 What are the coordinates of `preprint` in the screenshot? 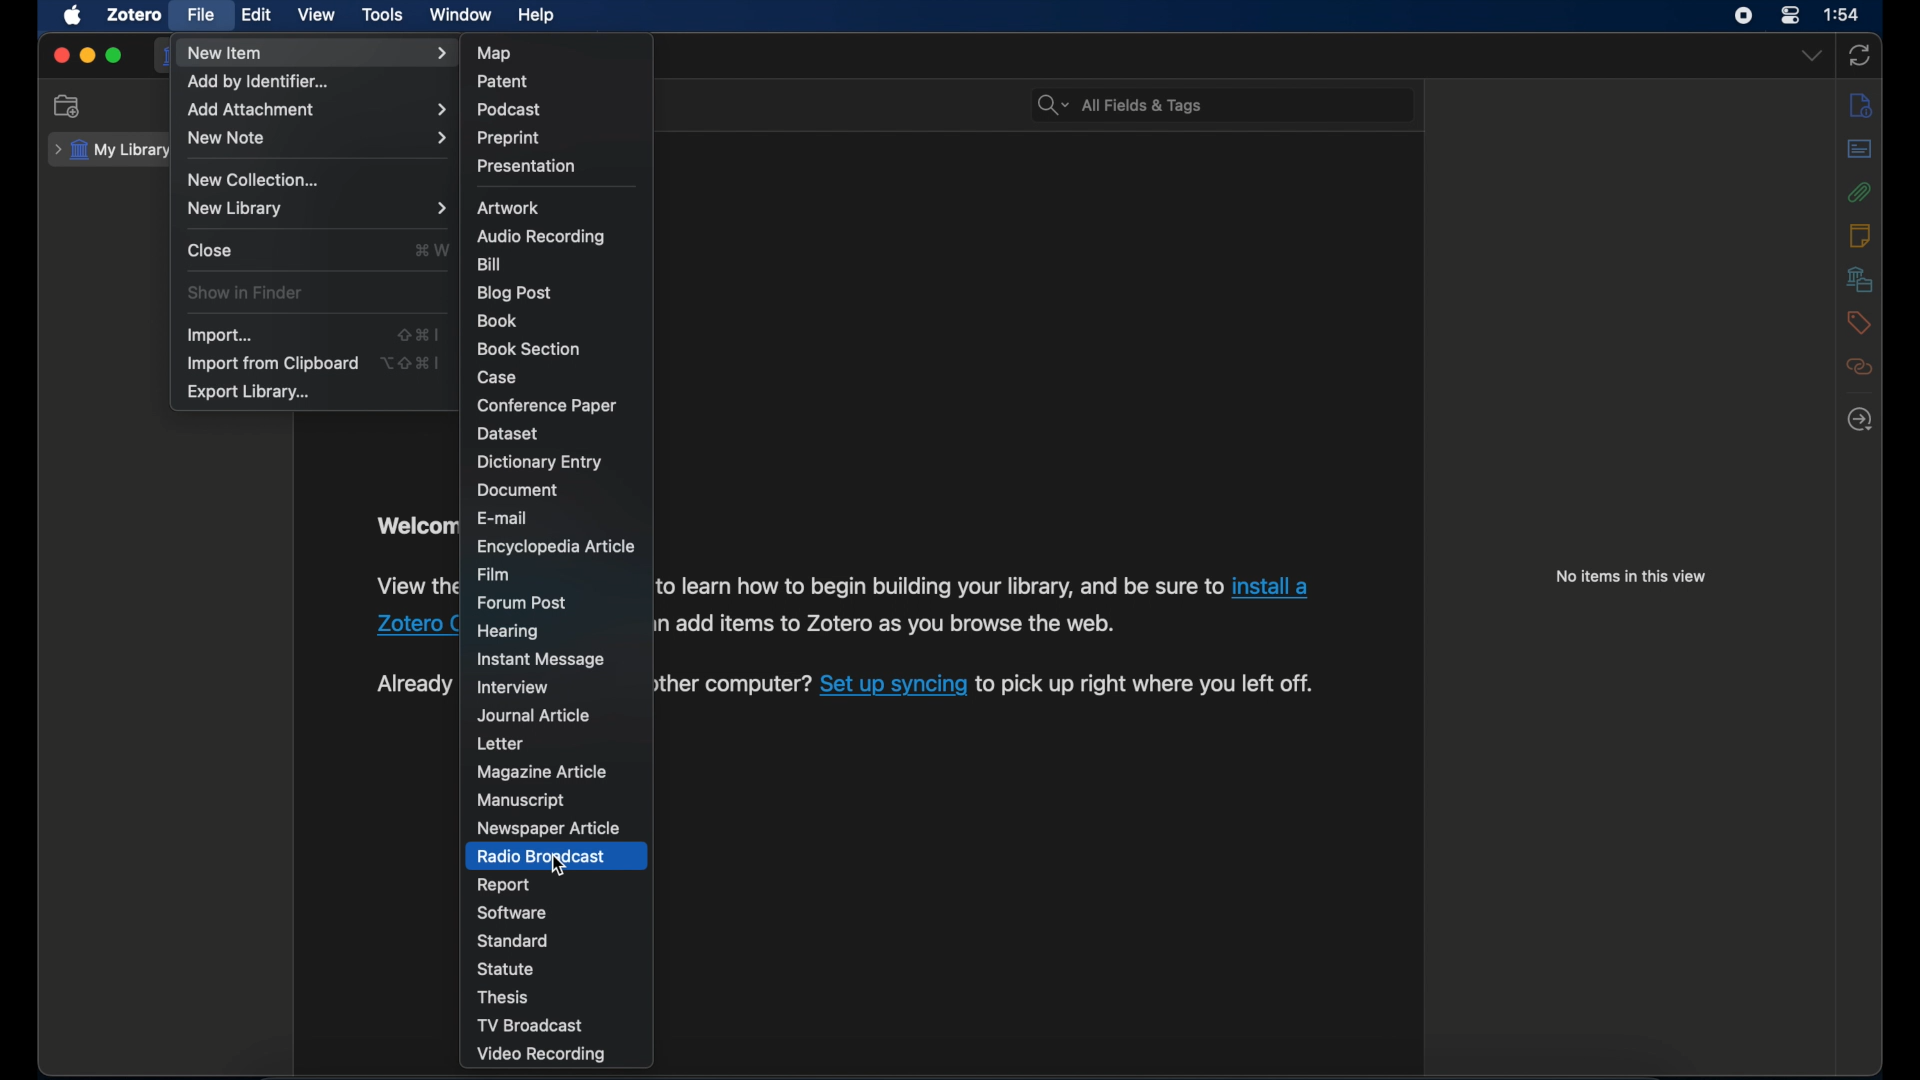 It's located at (510, 138).